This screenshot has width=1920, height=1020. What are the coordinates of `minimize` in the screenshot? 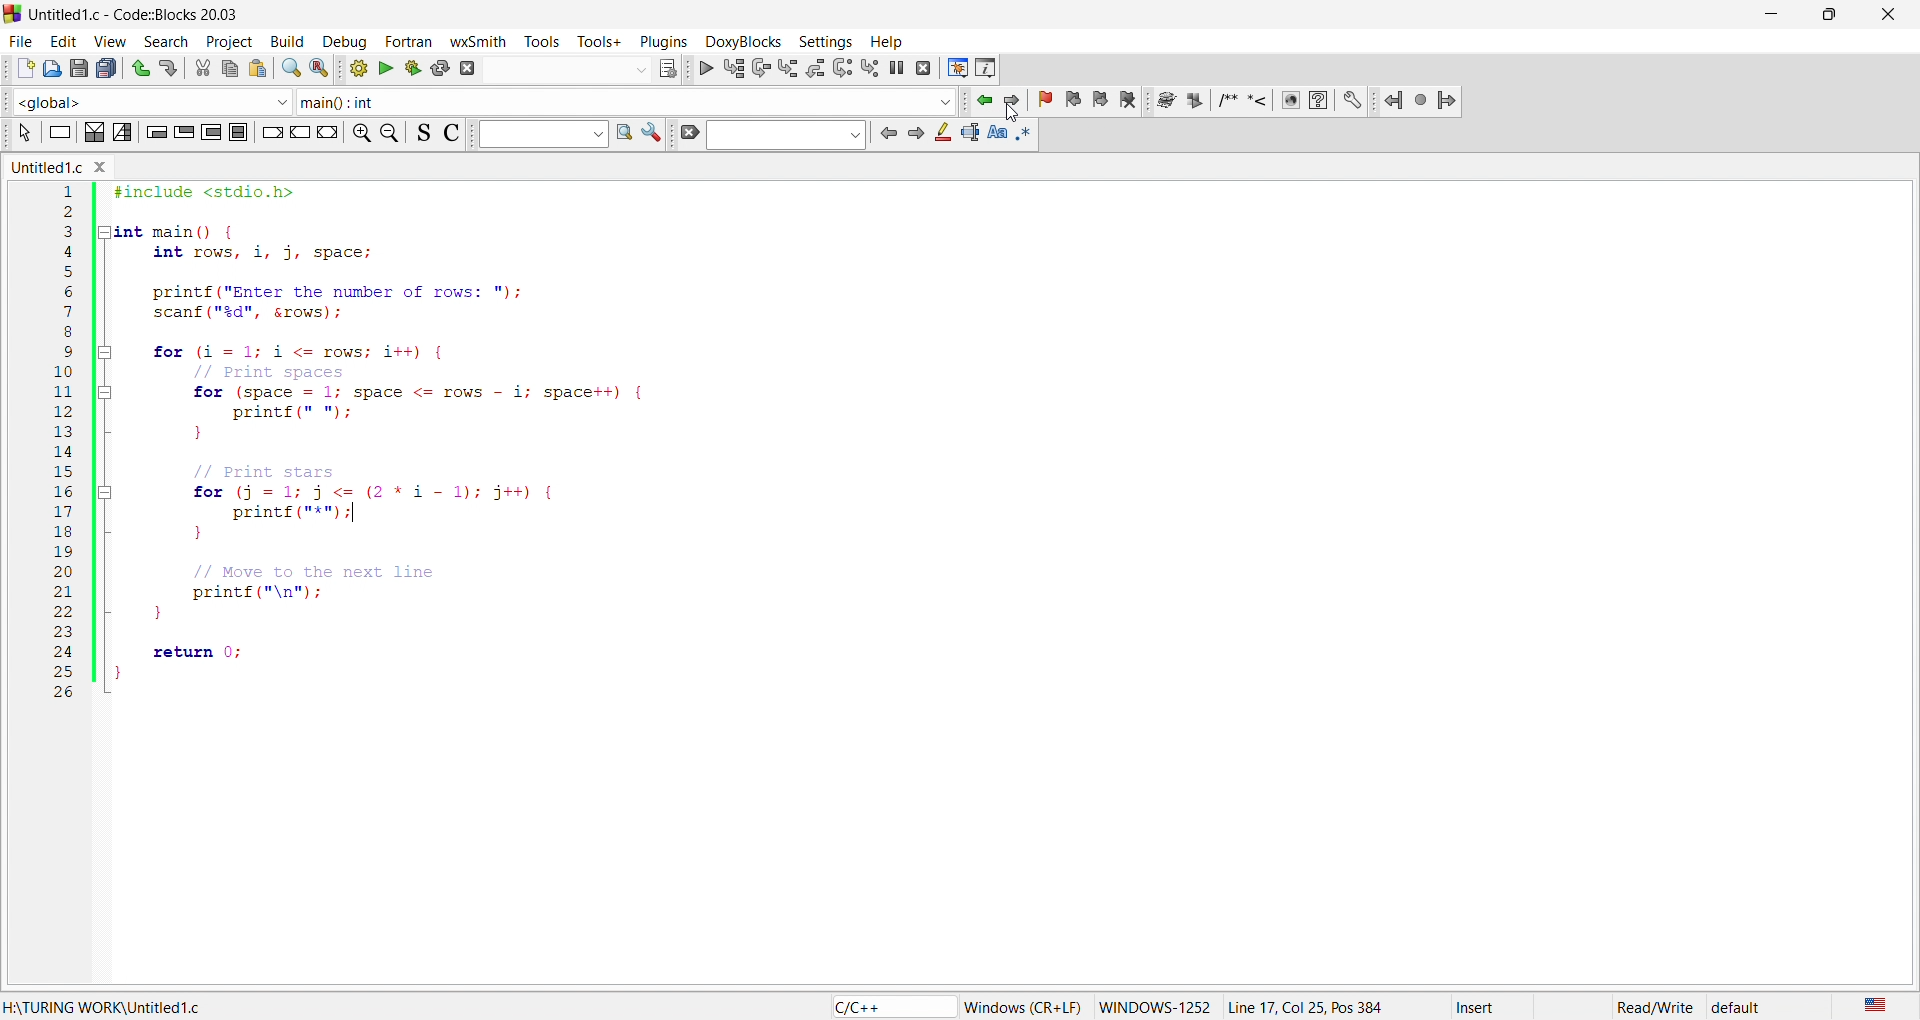 It's located at (1773, 14).